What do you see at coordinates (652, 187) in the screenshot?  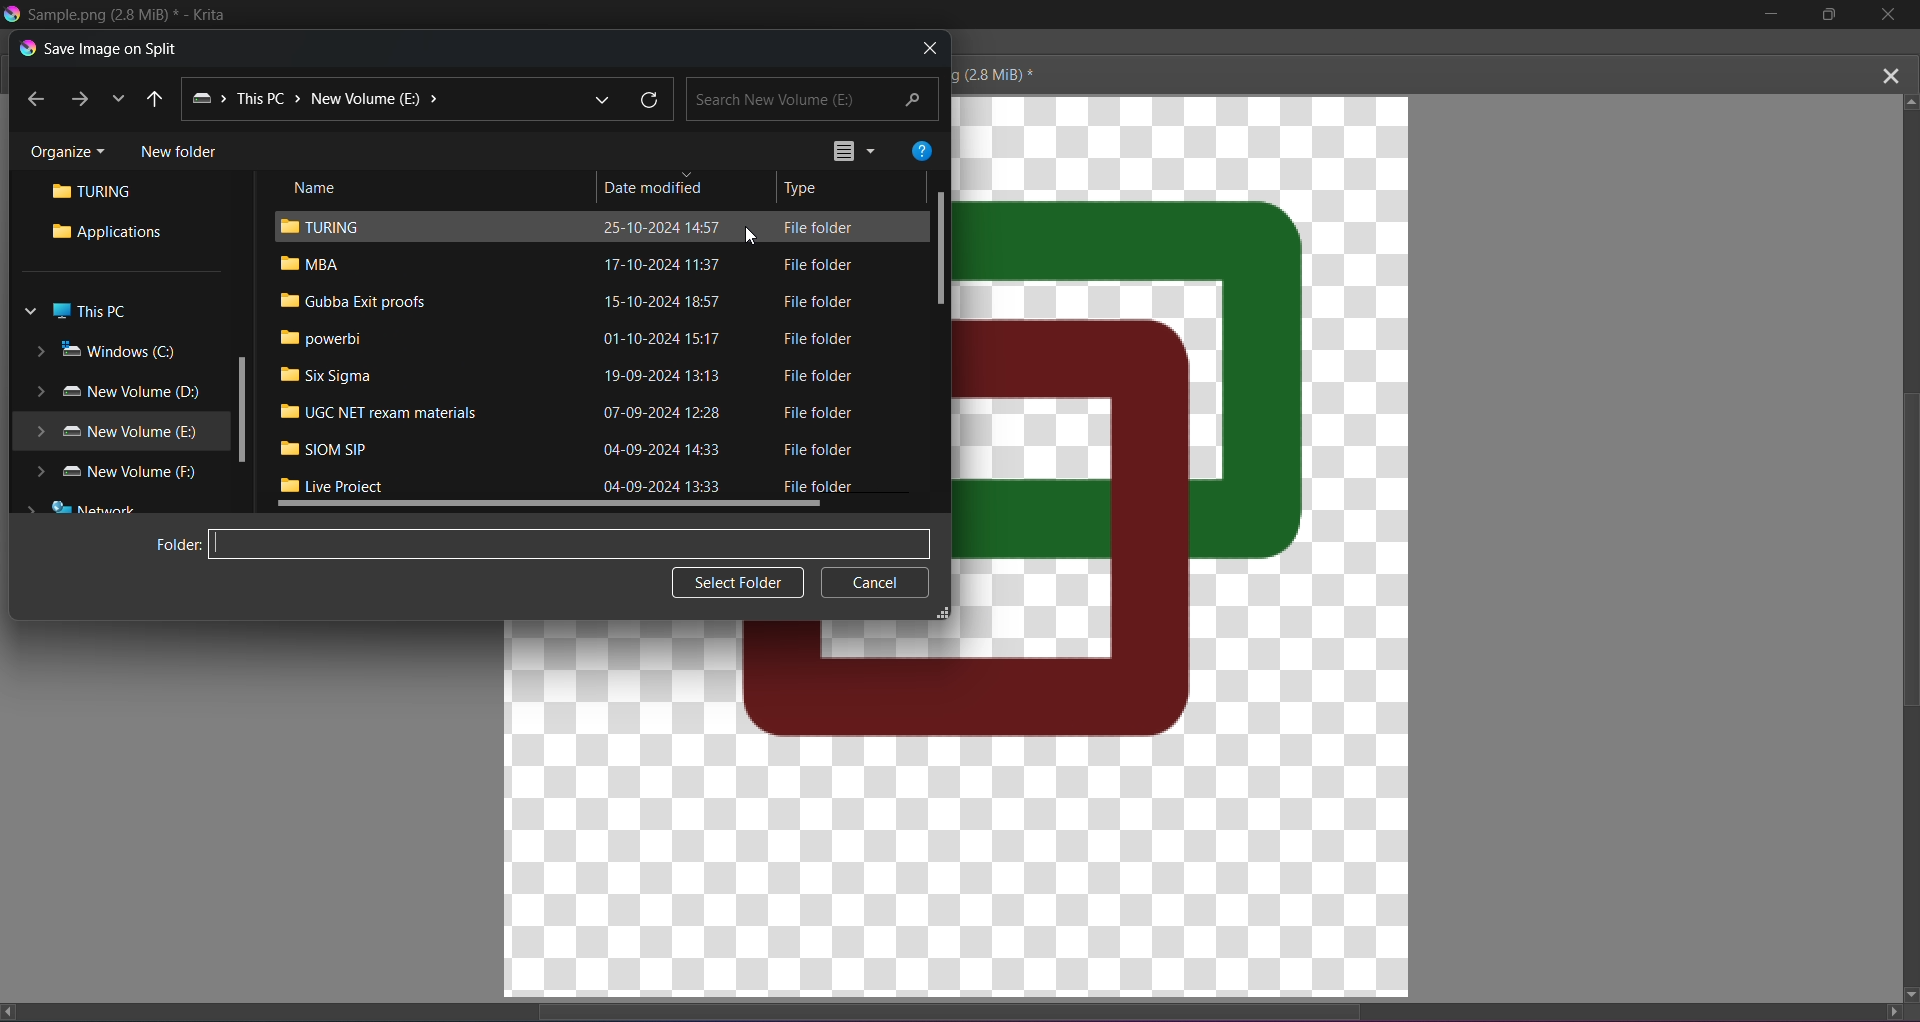 I see `Date modified` at bounding box center [652, 187].